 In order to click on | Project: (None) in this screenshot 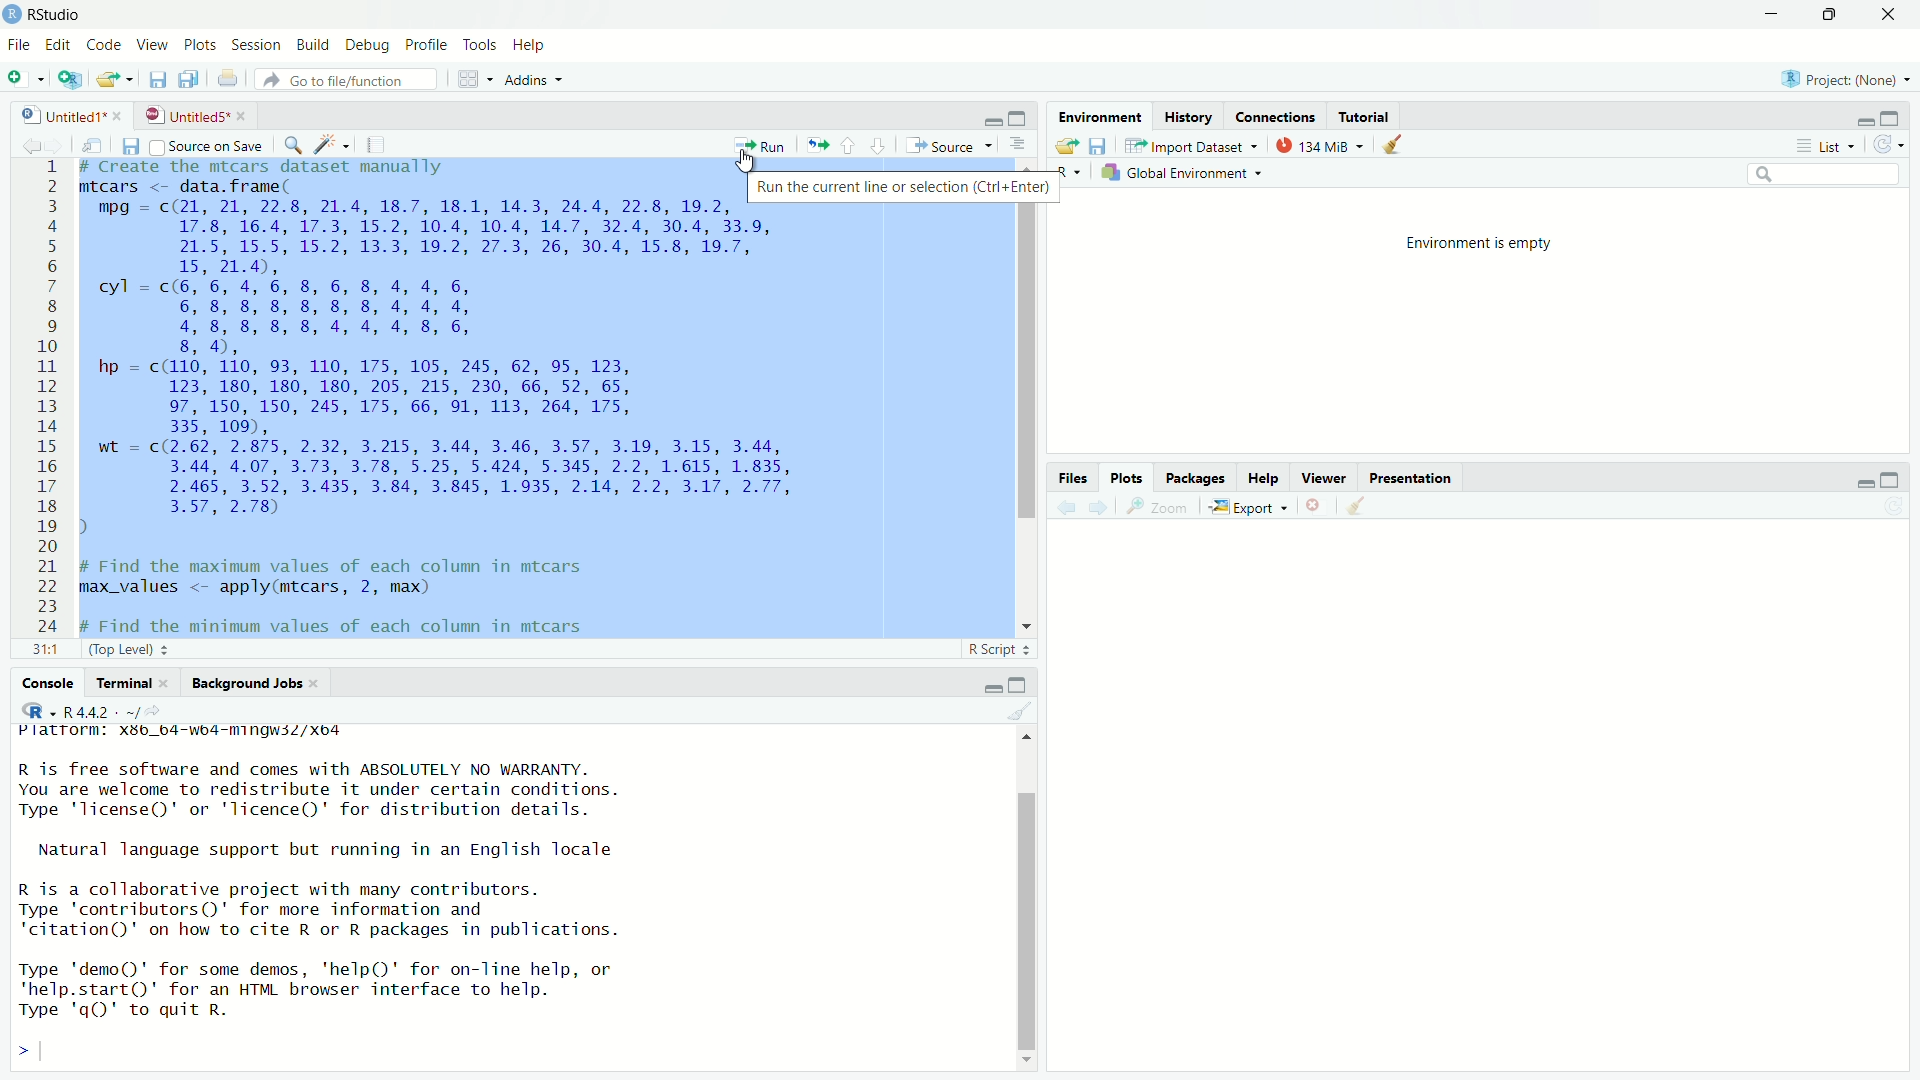, I will do `click(1842, 78)`.